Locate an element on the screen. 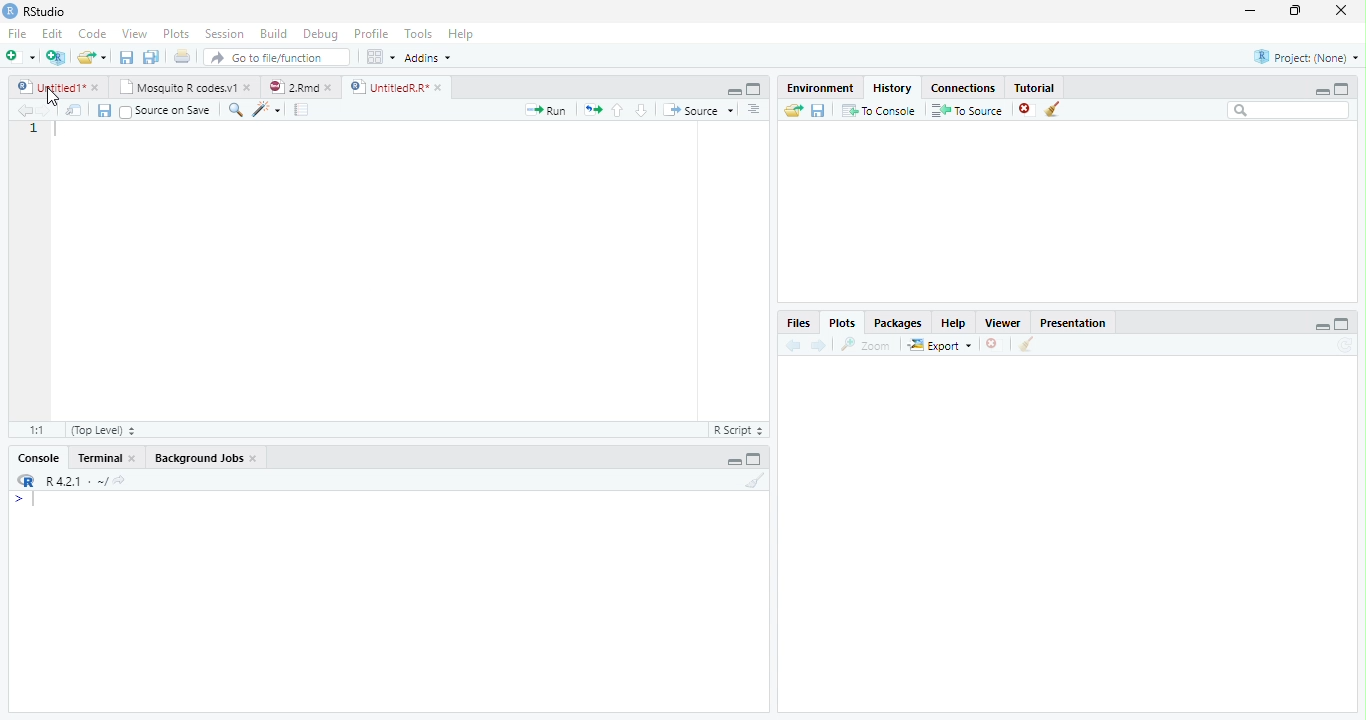 The width and height of the screenshot is (1366, 720). File is located at coordinates (17, 35).